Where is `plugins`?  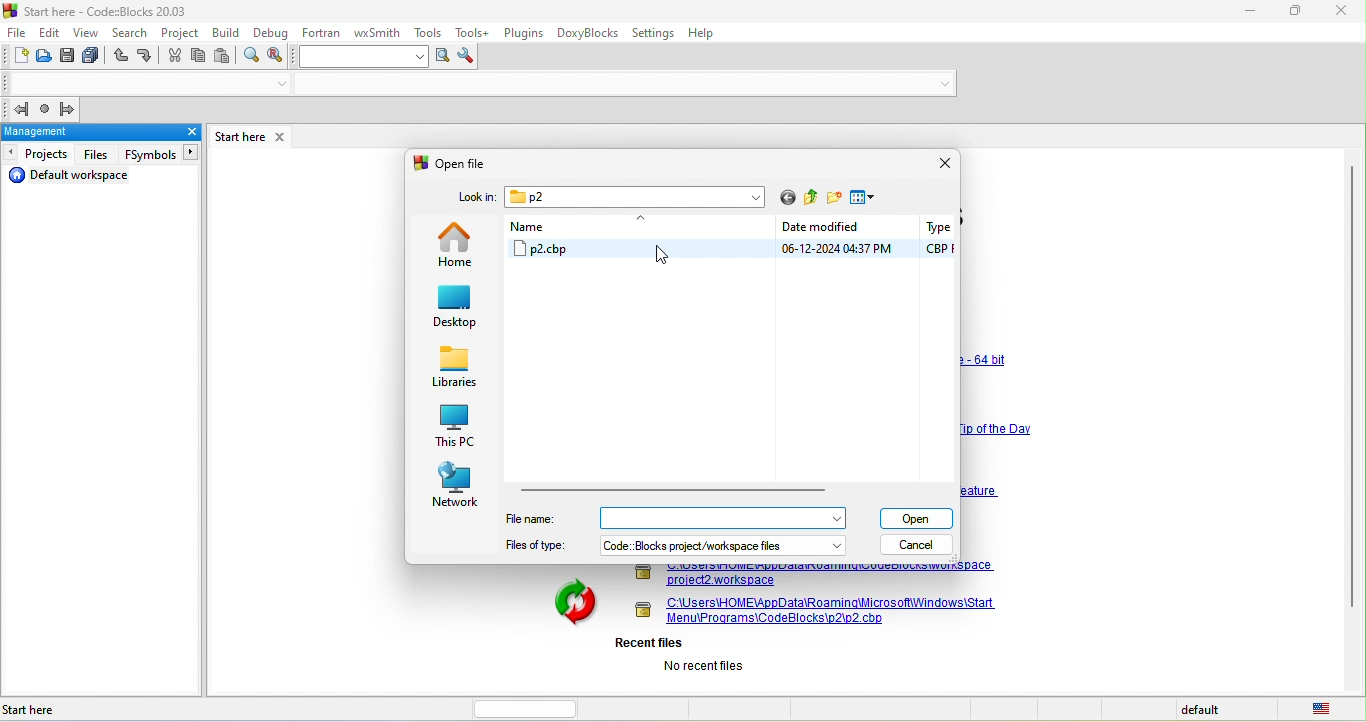
plugins is located at coordinates (524, 35).